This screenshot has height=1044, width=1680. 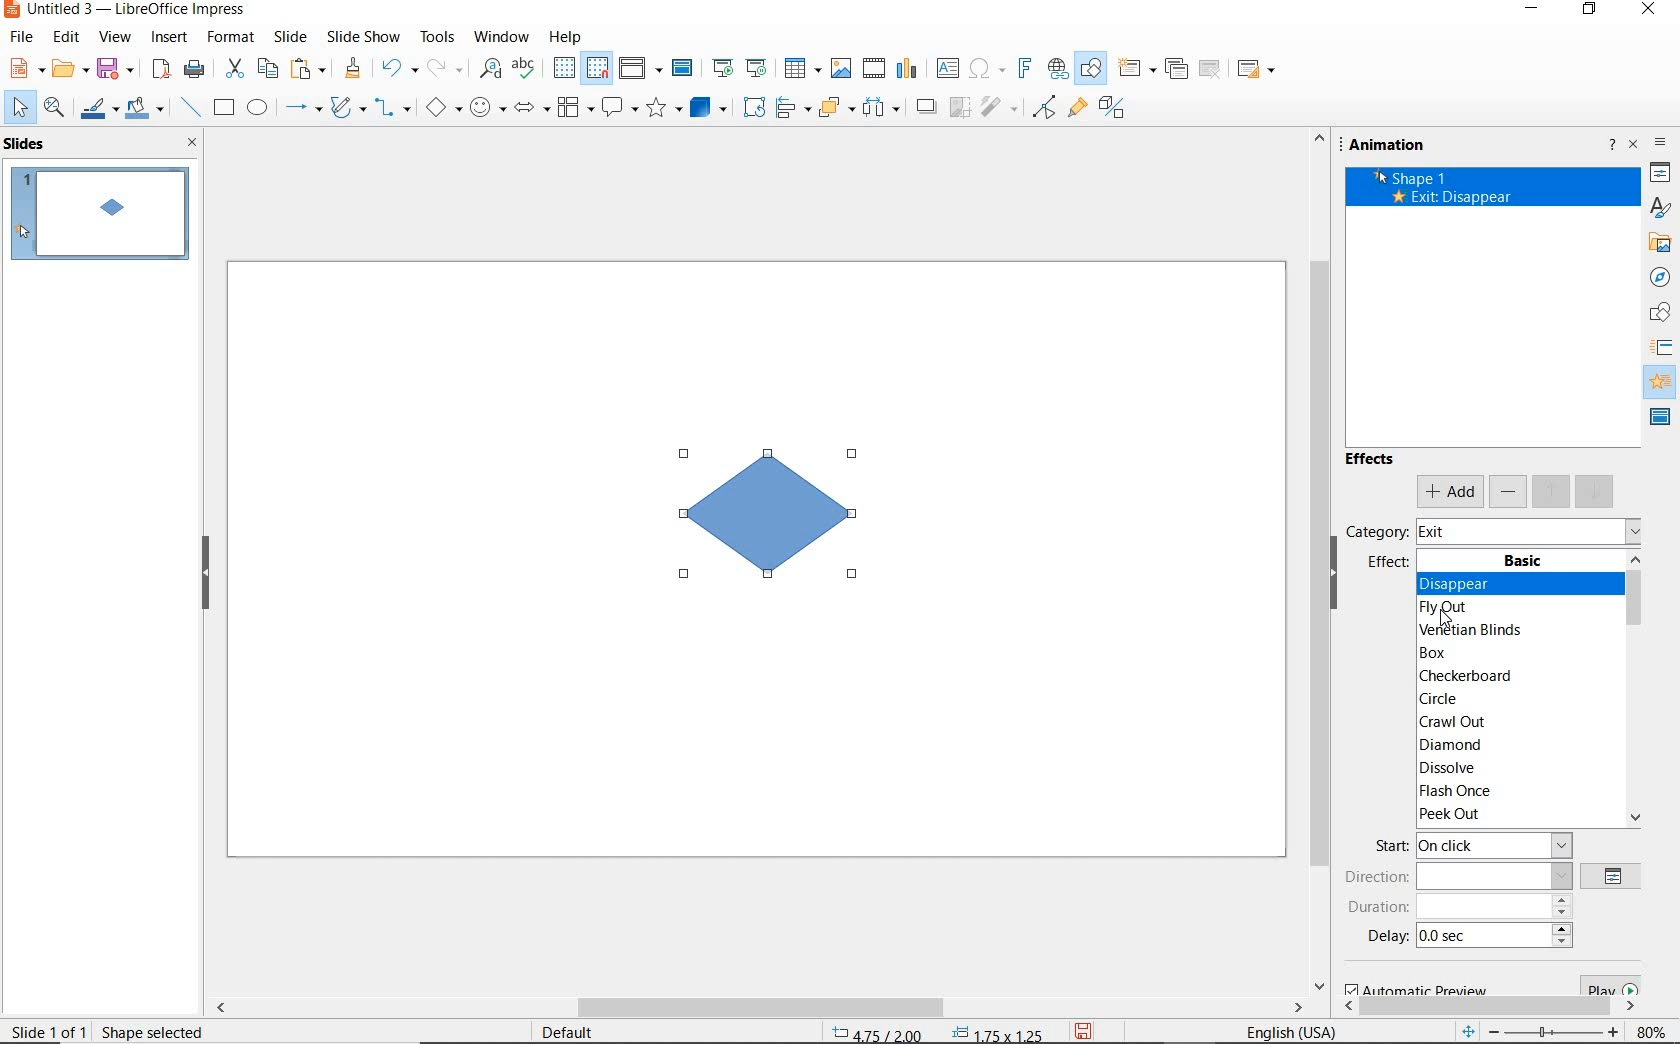 I want to click on hide, so click(x=205, y=575).